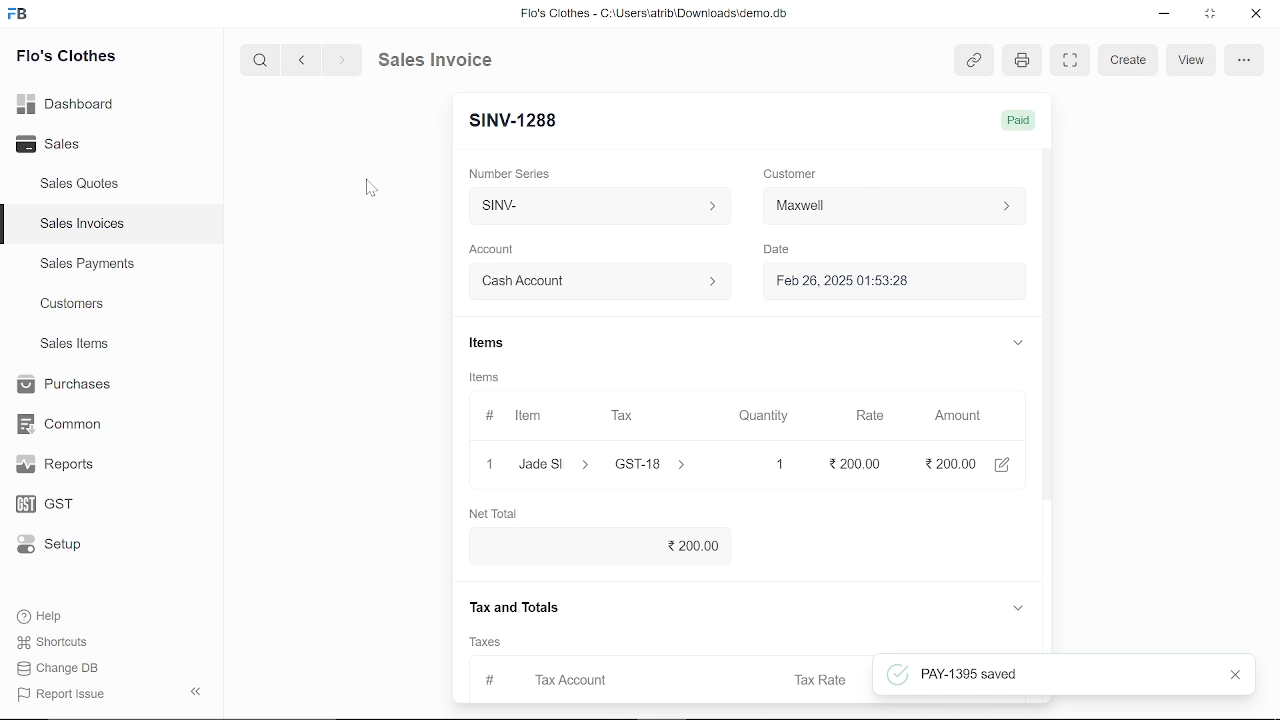 Image resolution: width=1280 pixels, height=720 pixels. I want to click on Help, so click(53, 616).